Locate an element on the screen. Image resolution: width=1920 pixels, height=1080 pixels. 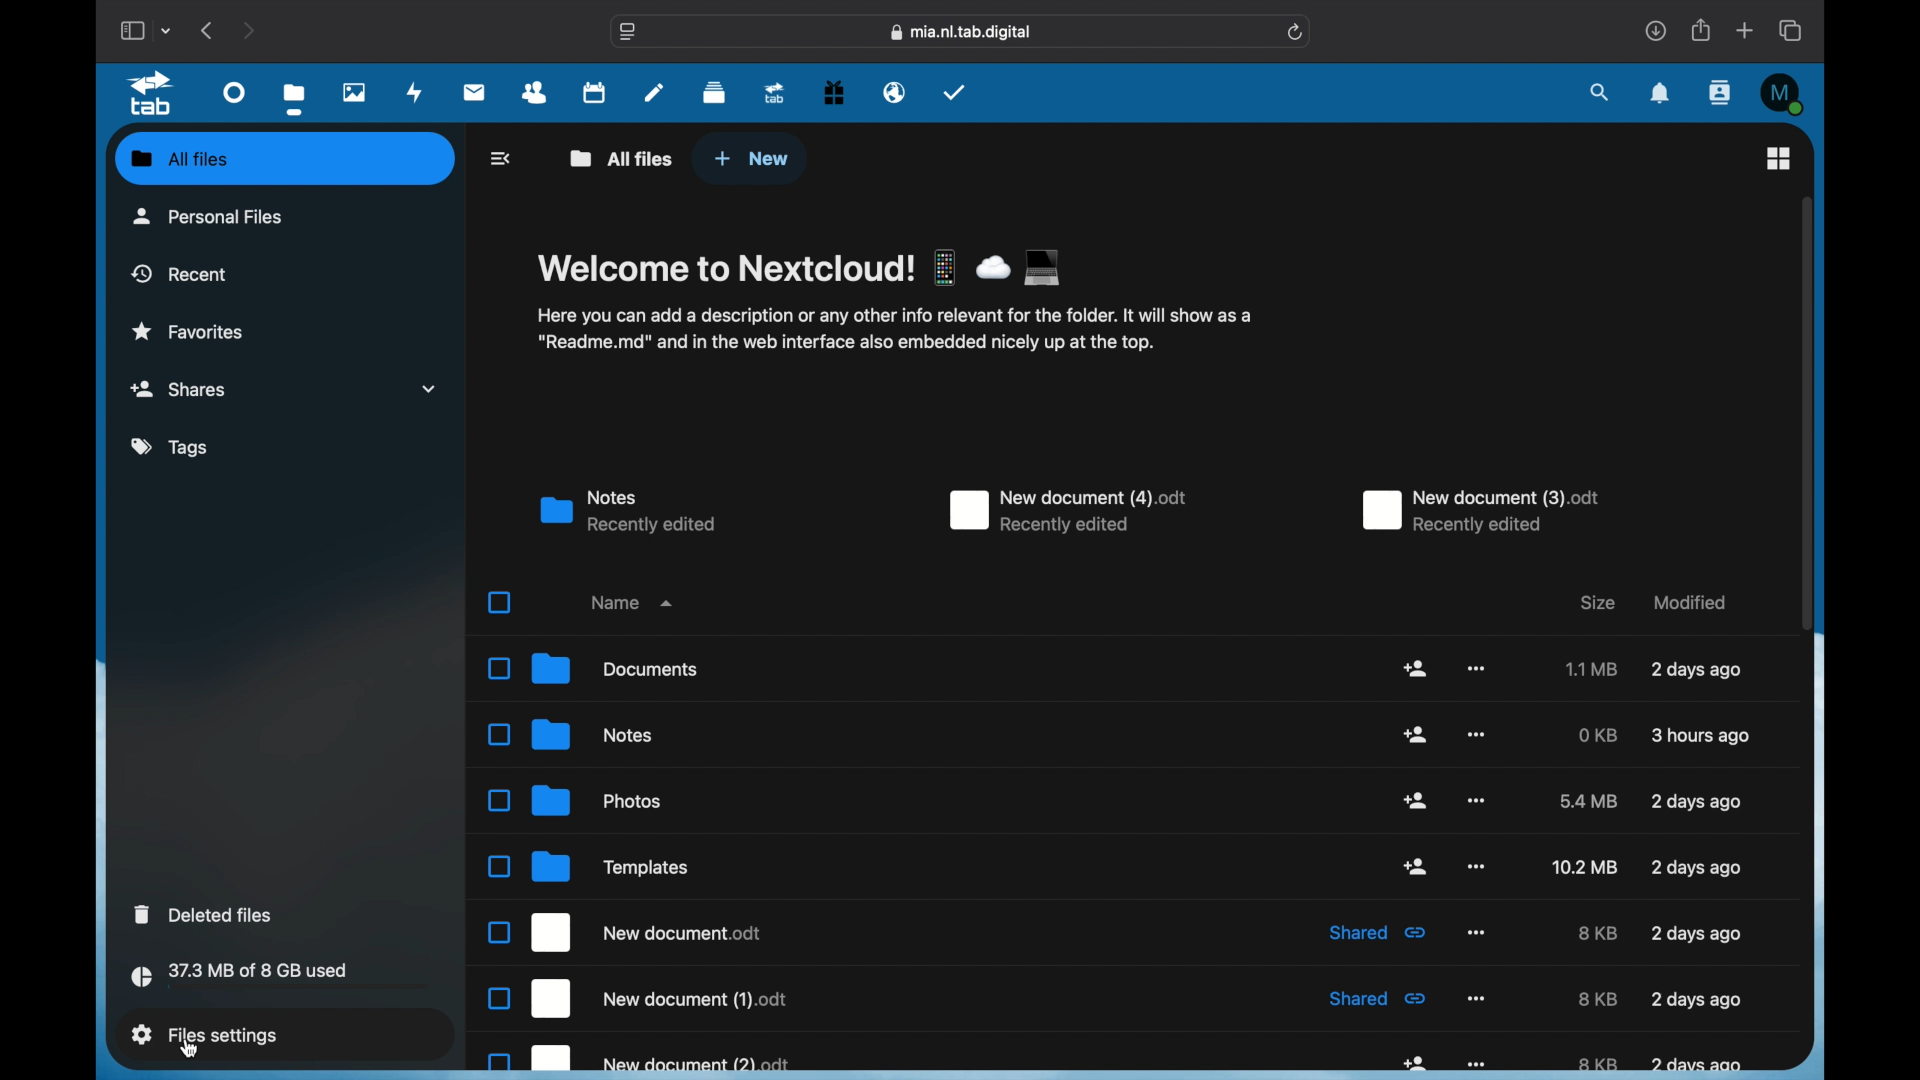
contacts is located at coordinates (535, 91).